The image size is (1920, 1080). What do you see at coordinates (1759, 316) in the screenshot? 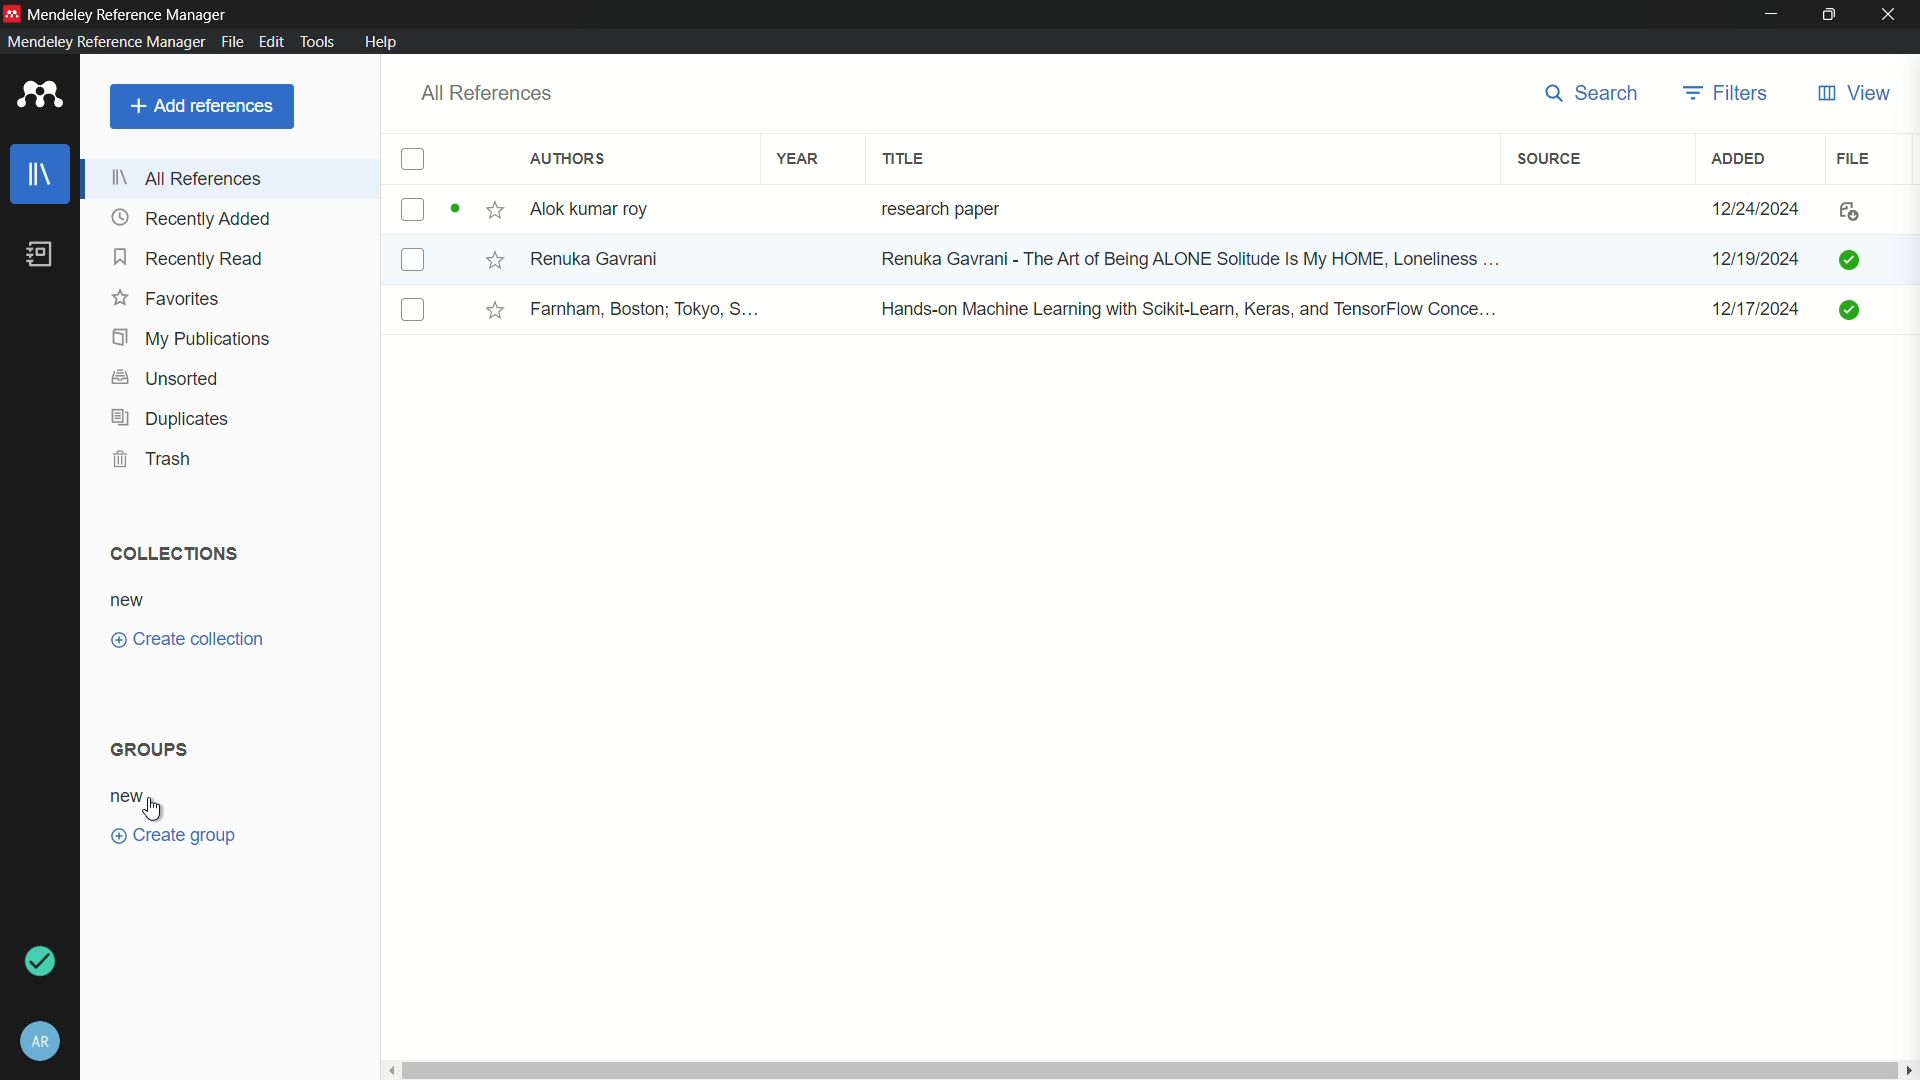
I see `Date` at bounding box center [1759, 316].